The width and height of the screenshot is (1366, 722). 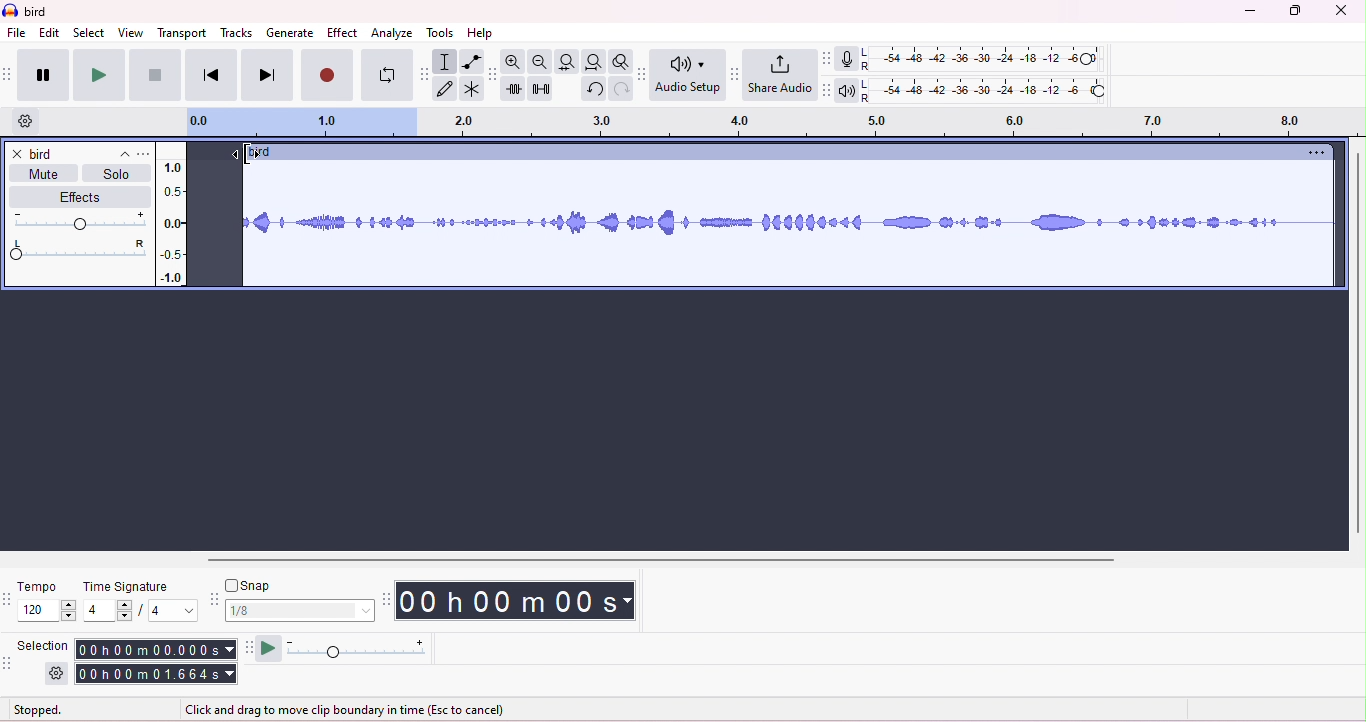 What do you see at coordinates (352, 710) in the screenshot?
I see `click and drag to move clip boundary in time (Esc to cancel)` at bounding box center [352, 710].